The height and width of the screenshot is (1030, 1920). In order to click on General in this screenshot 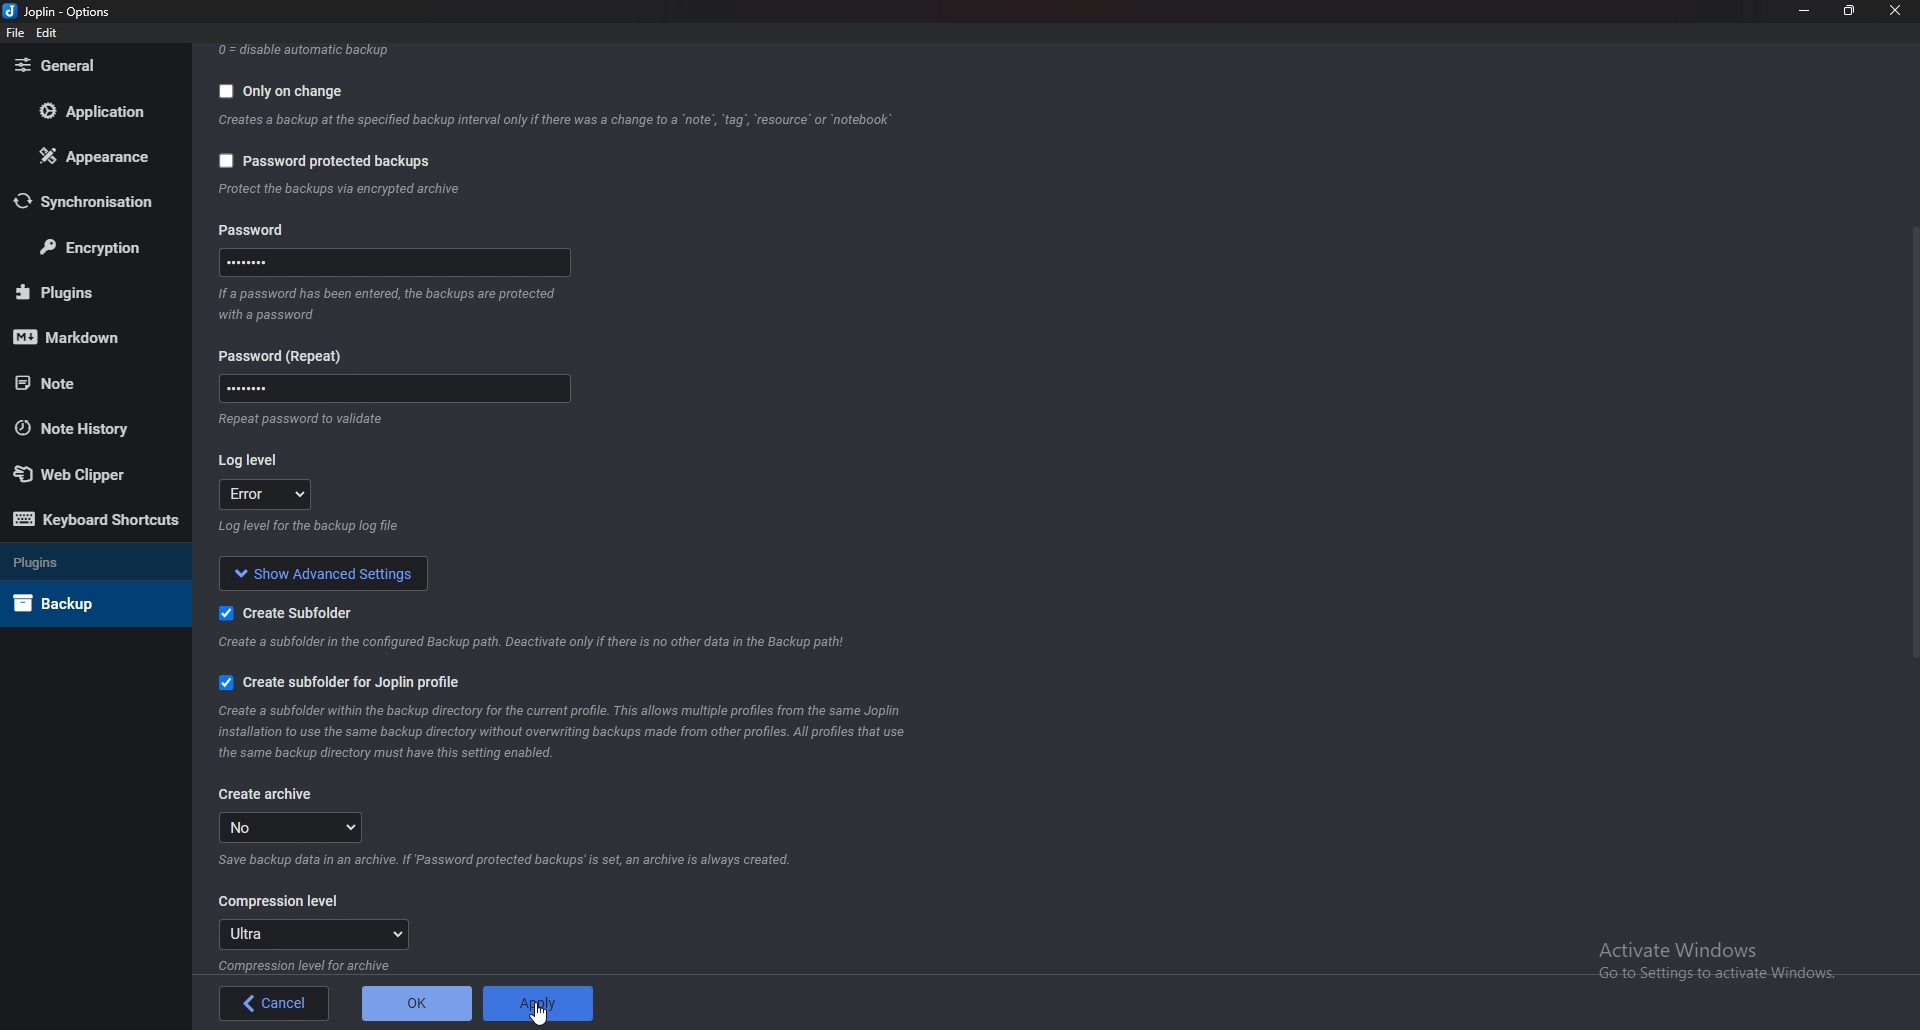, I will do `click(93, 66)`.